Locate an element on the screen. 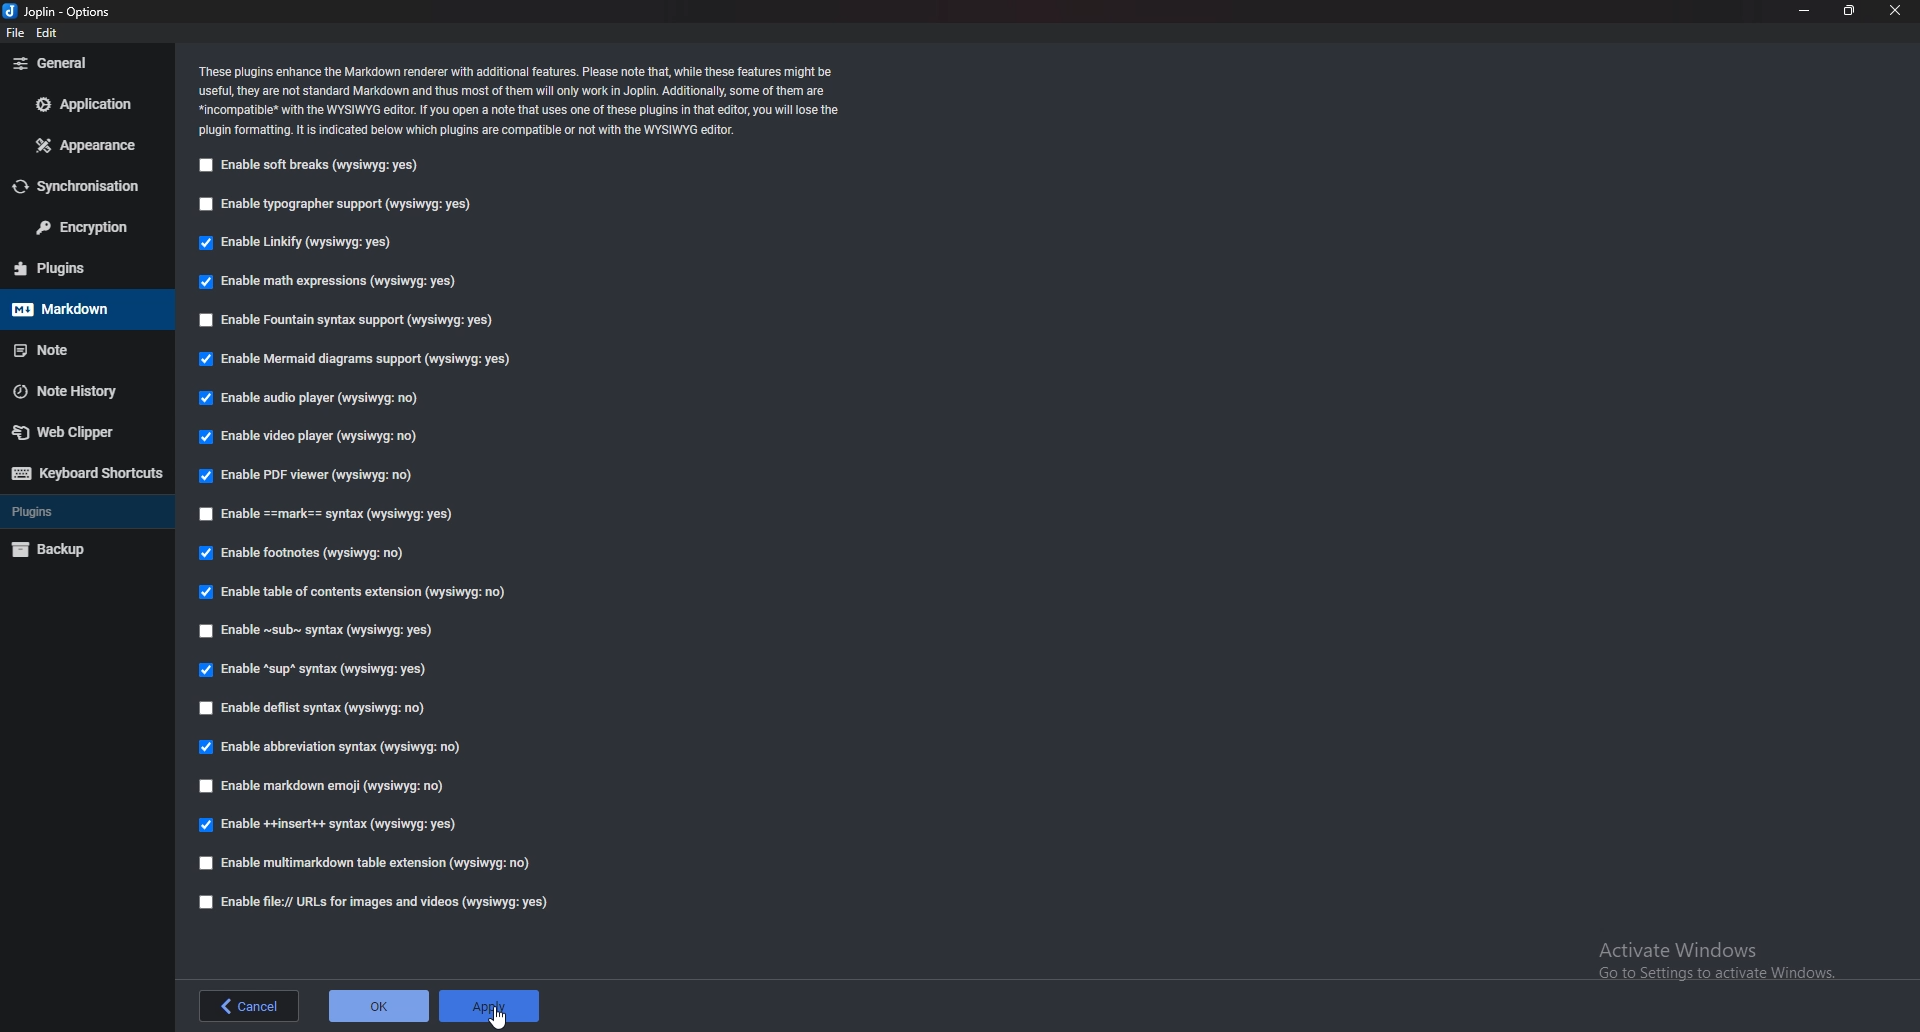  cursor is located at coordinates (501, 1017).